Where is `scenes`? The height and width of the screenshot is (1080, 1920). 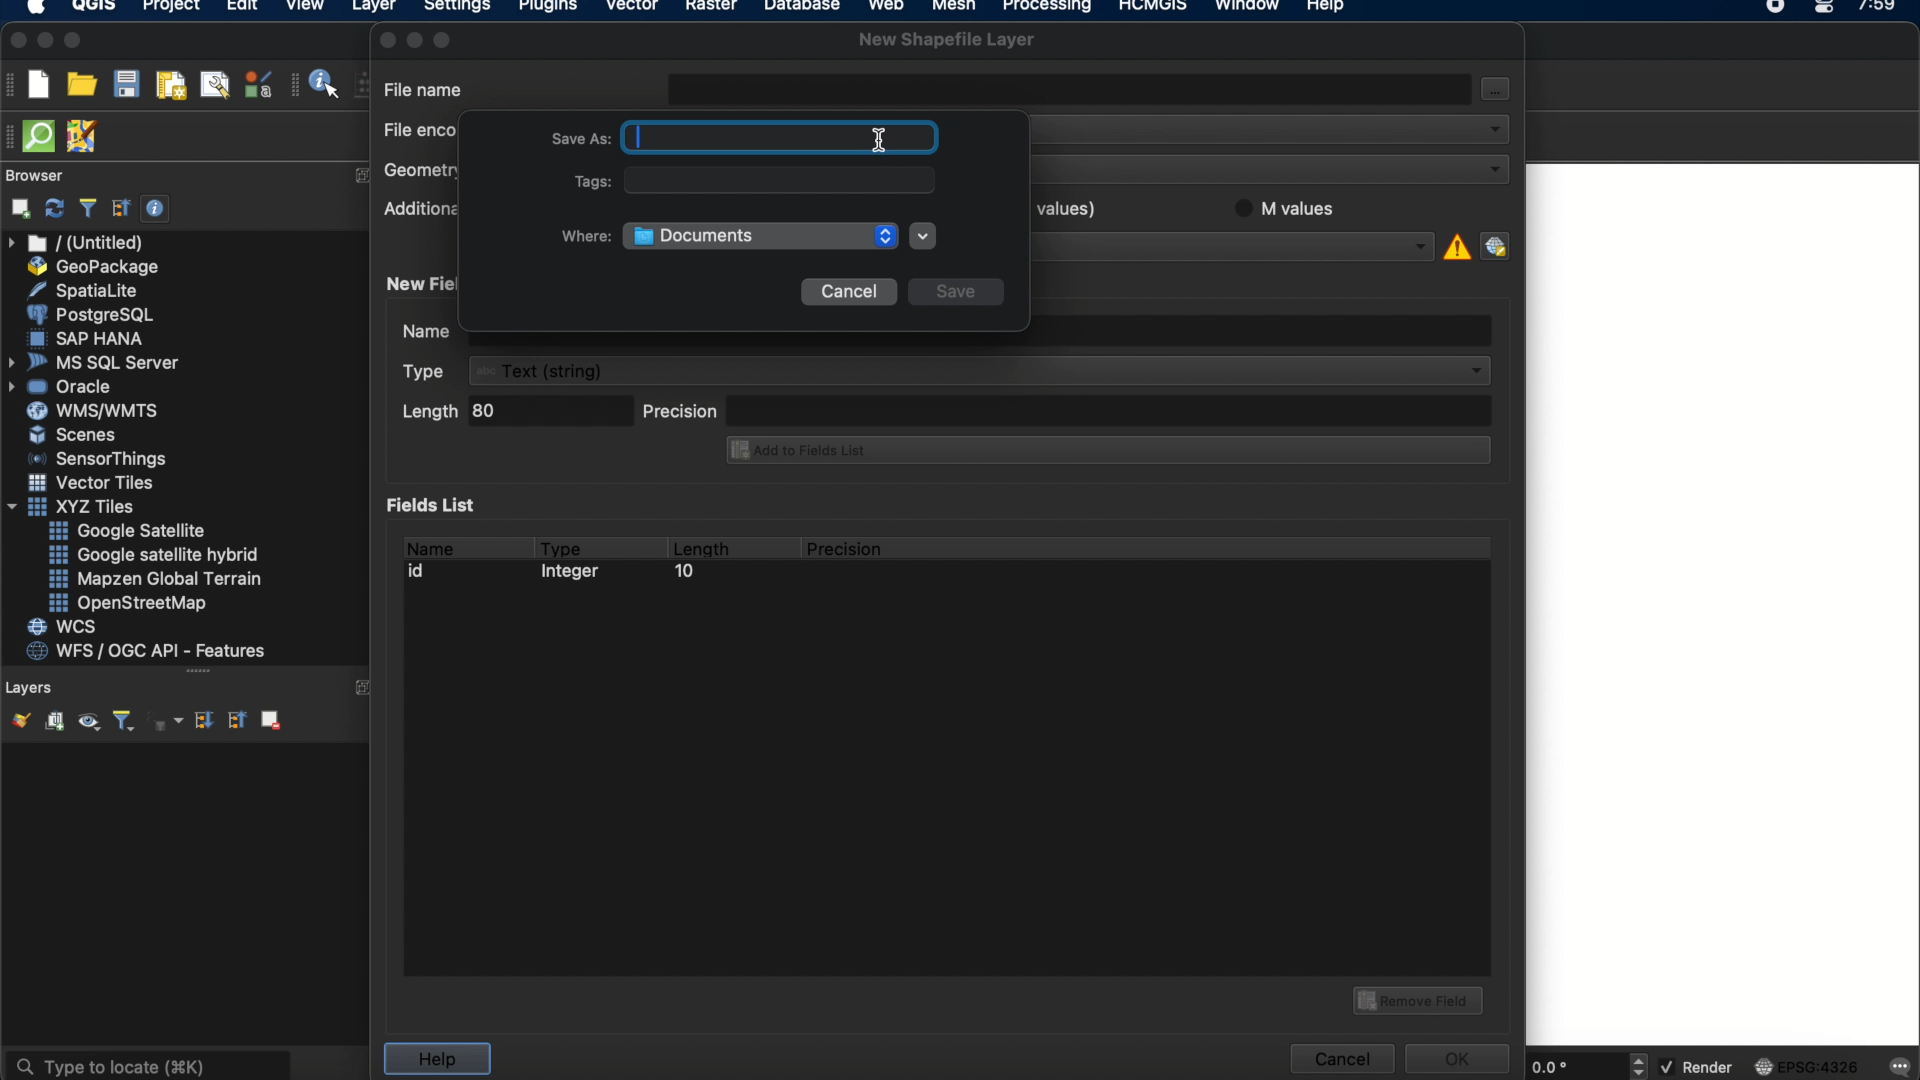
scenes is located at coordinates (74, 434).